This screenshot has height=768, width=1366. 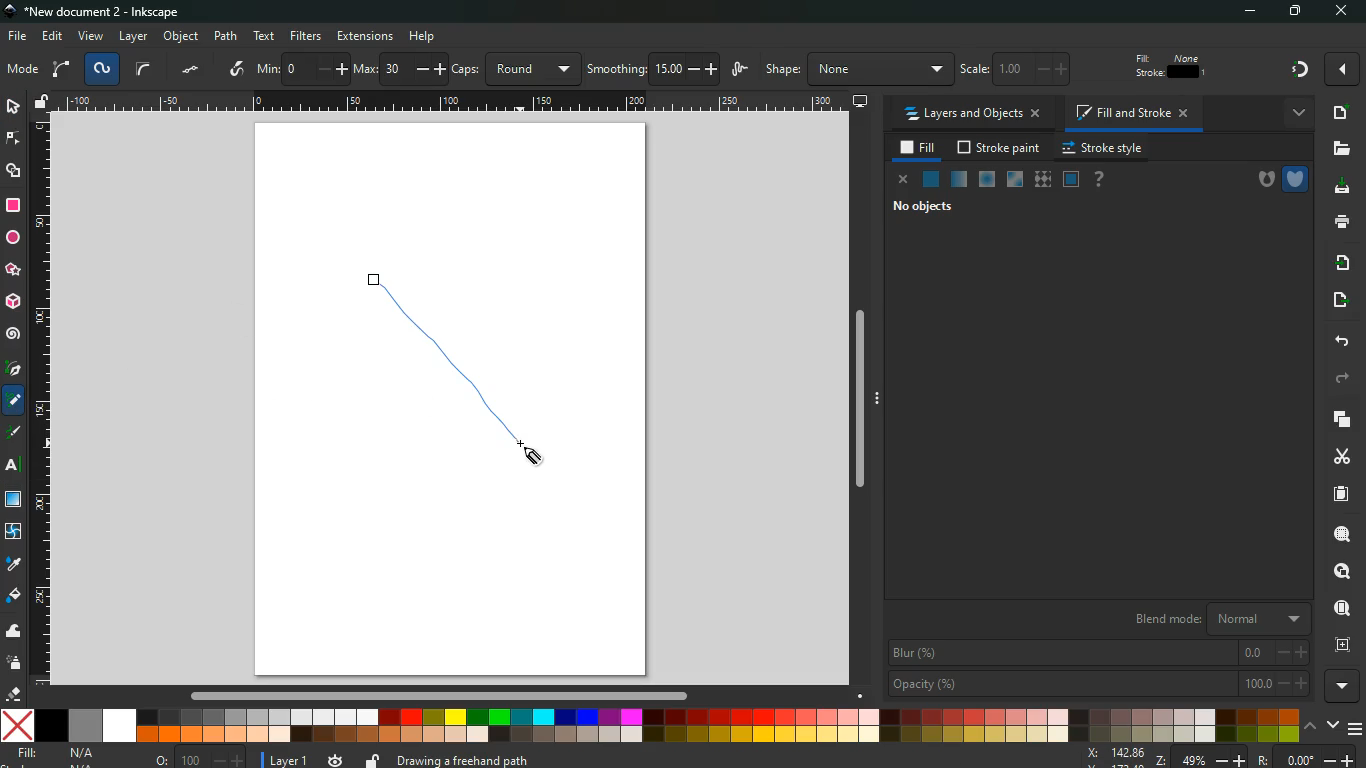 What do you see at coordinates (1135, 111) in the screenshot?
I see `fill and stroke` at bounding box center [1135, 111].